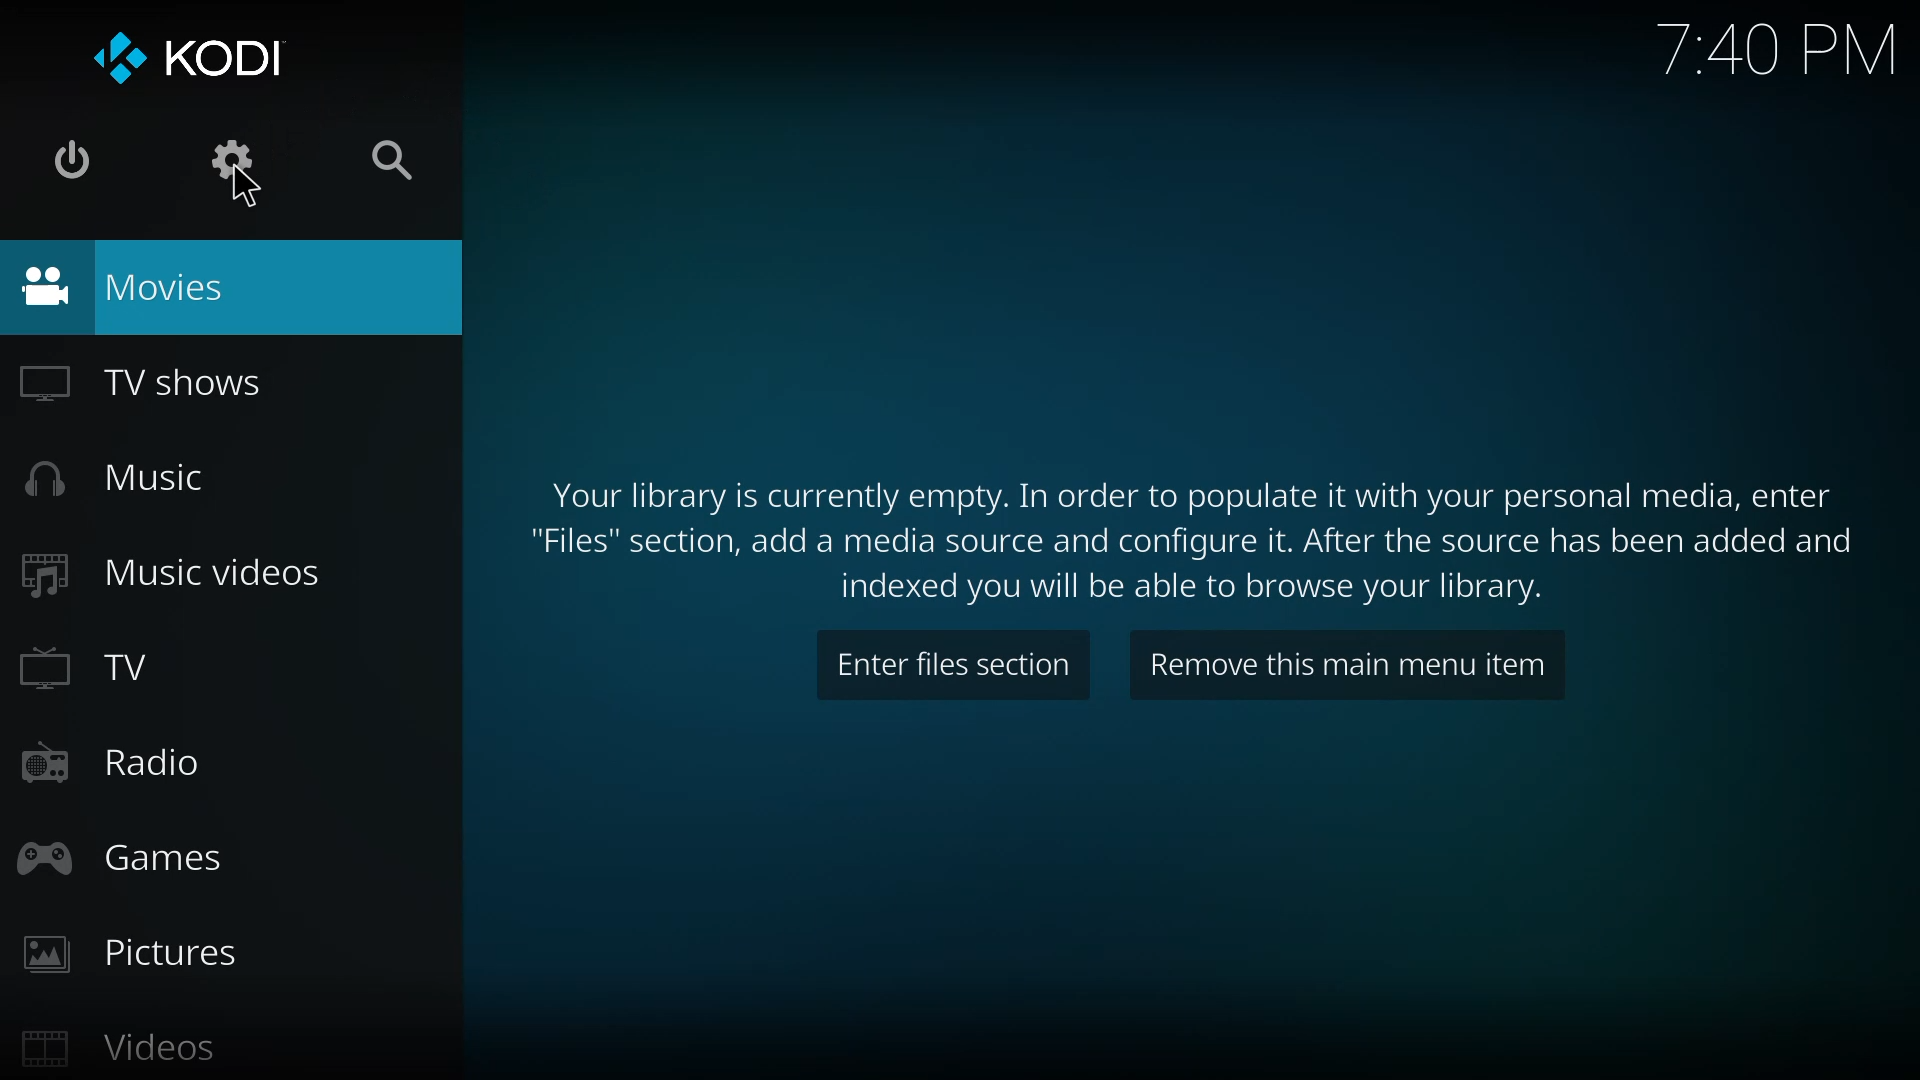 The image size is (1920, 1080). What do you see at coordinates (1201, 528) in the screenshot?
I see `learn more` at bounding box center [1201, 528].